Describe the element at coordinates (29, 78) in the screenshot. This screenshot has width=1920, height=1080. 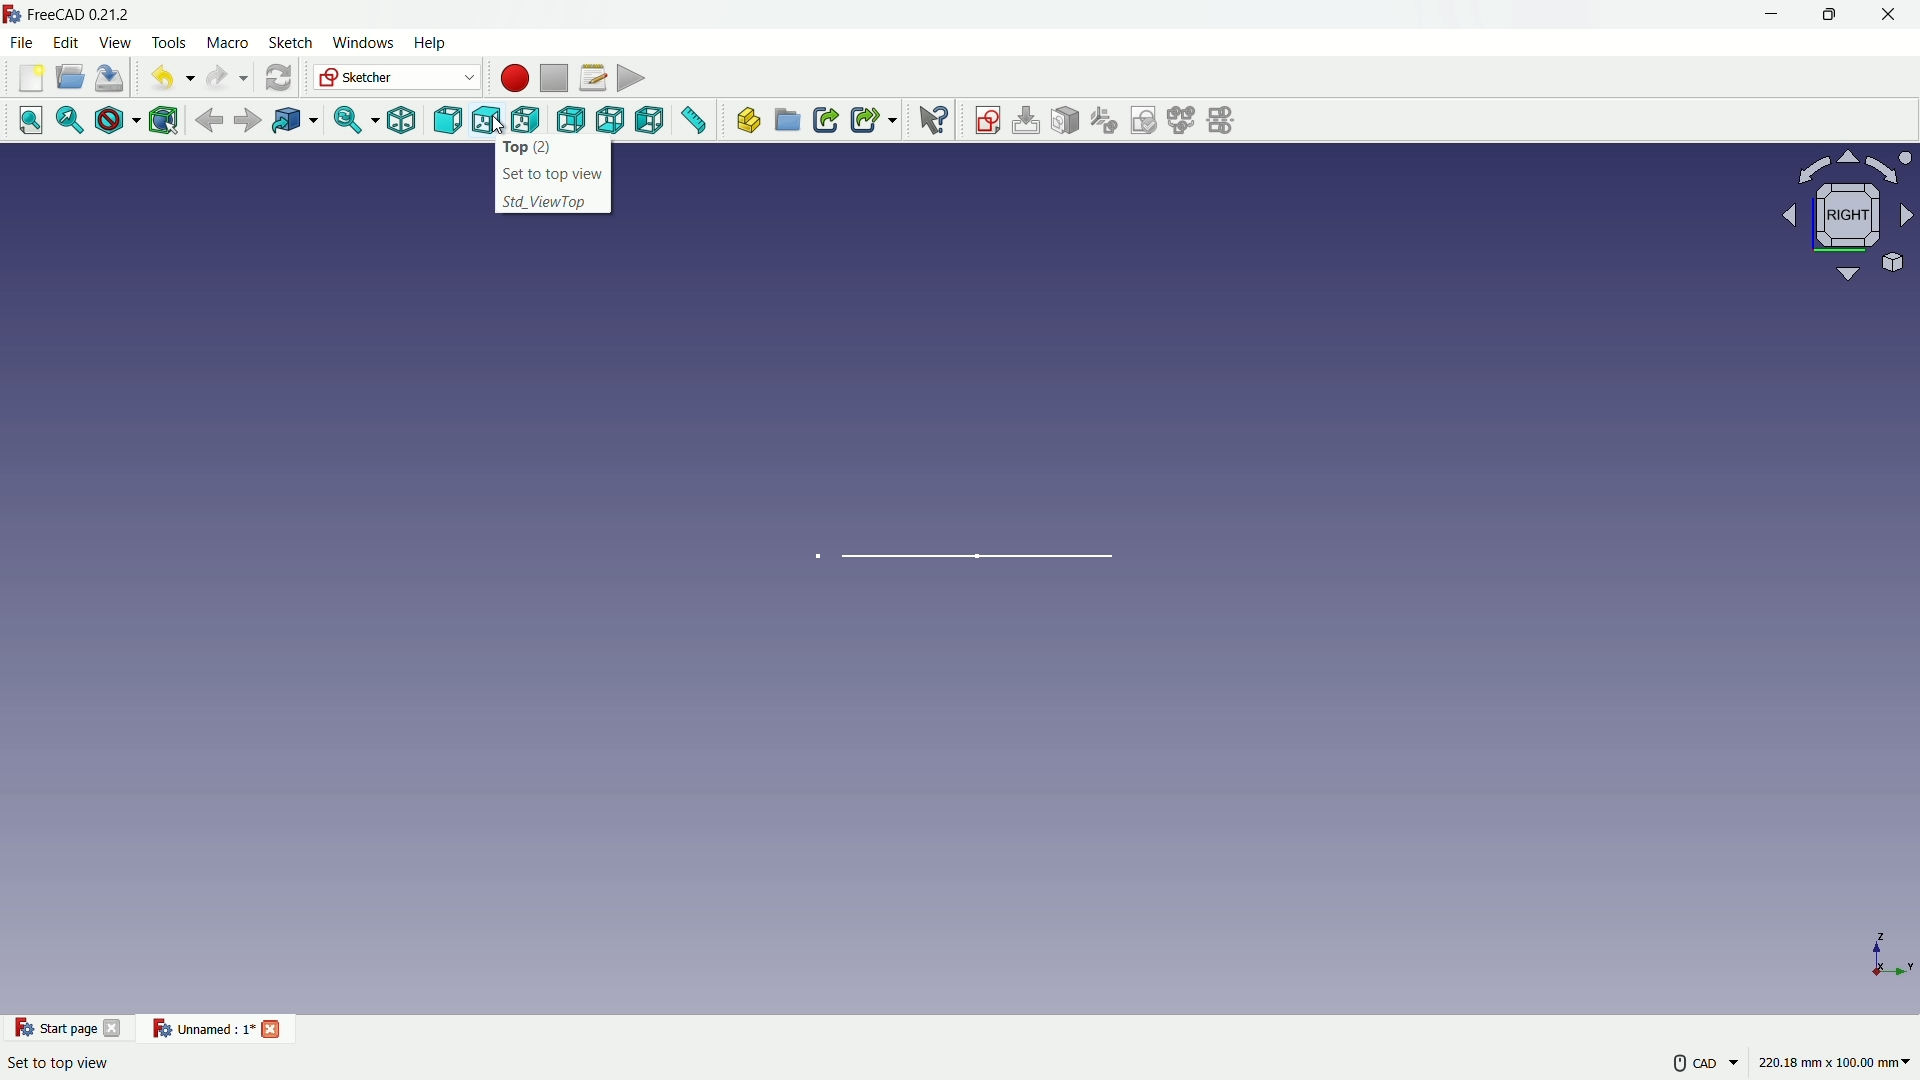
I see `open file` at that location.